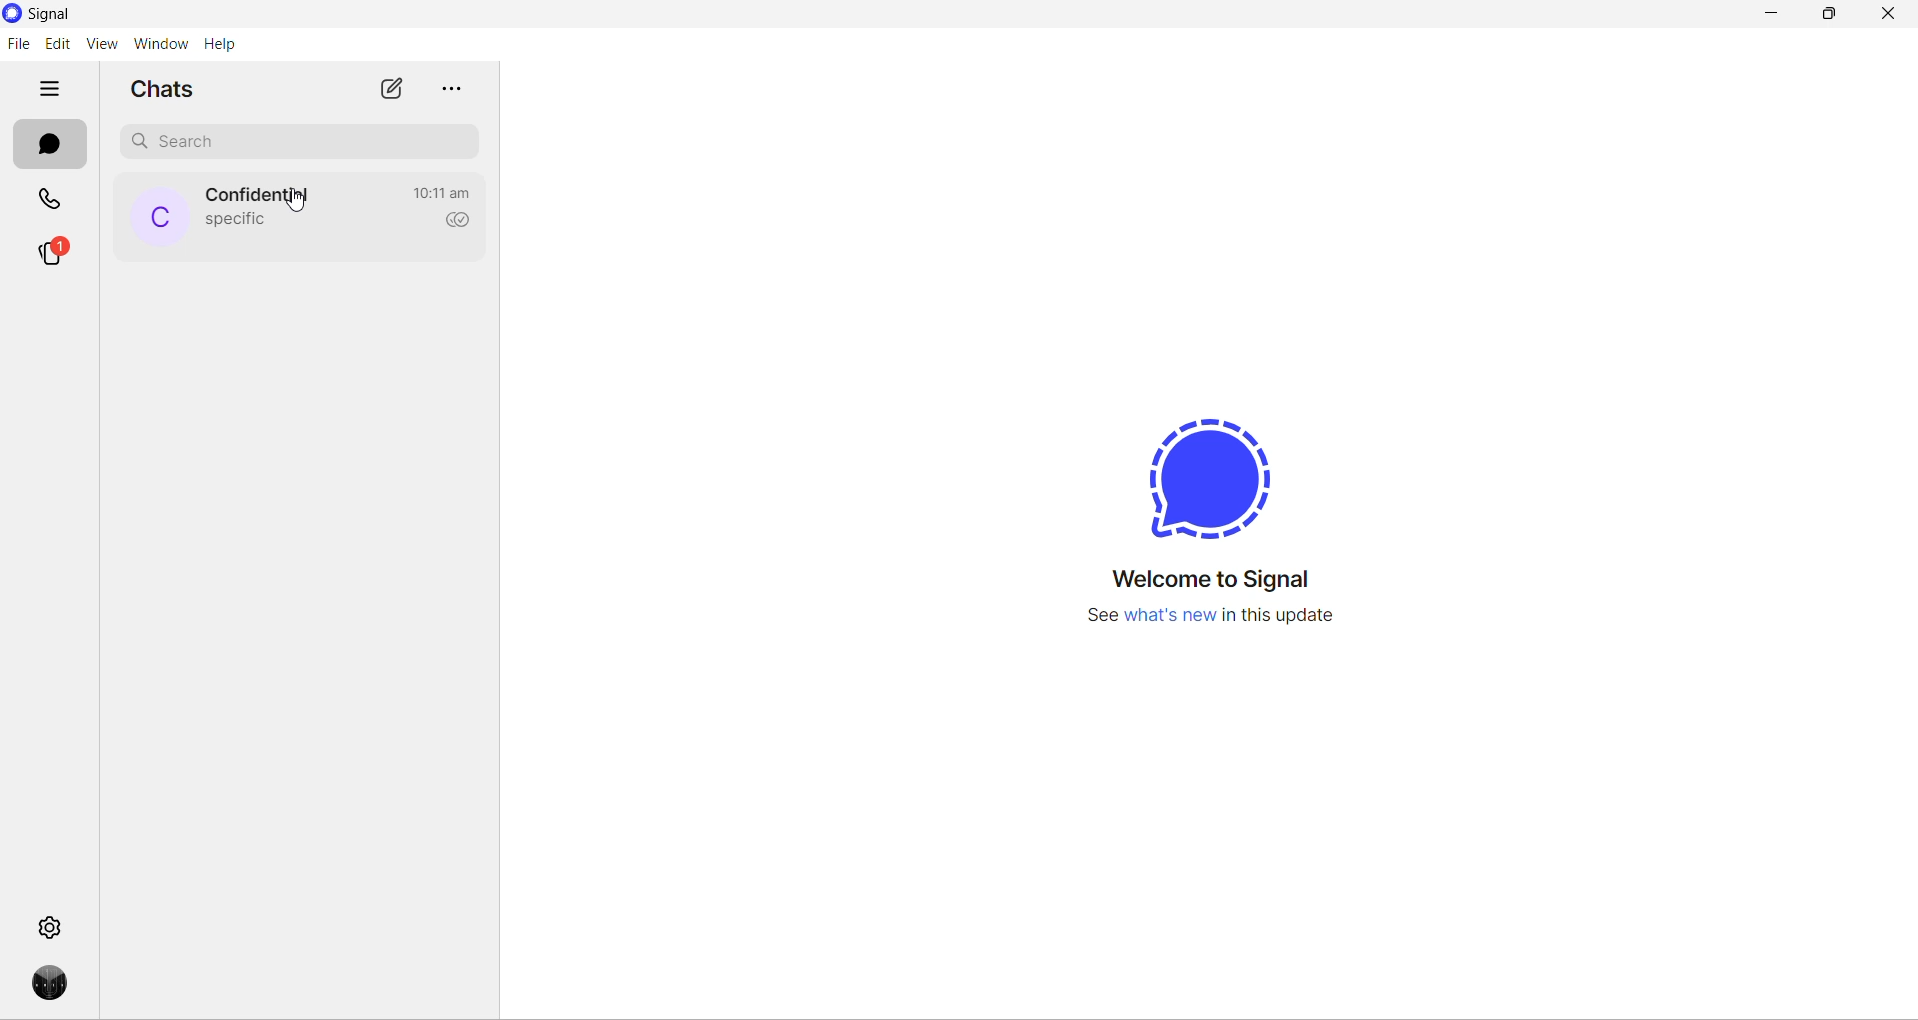 This screenshot has width=1918, height=1020. I want to click on maximize, so click(1828, 17).